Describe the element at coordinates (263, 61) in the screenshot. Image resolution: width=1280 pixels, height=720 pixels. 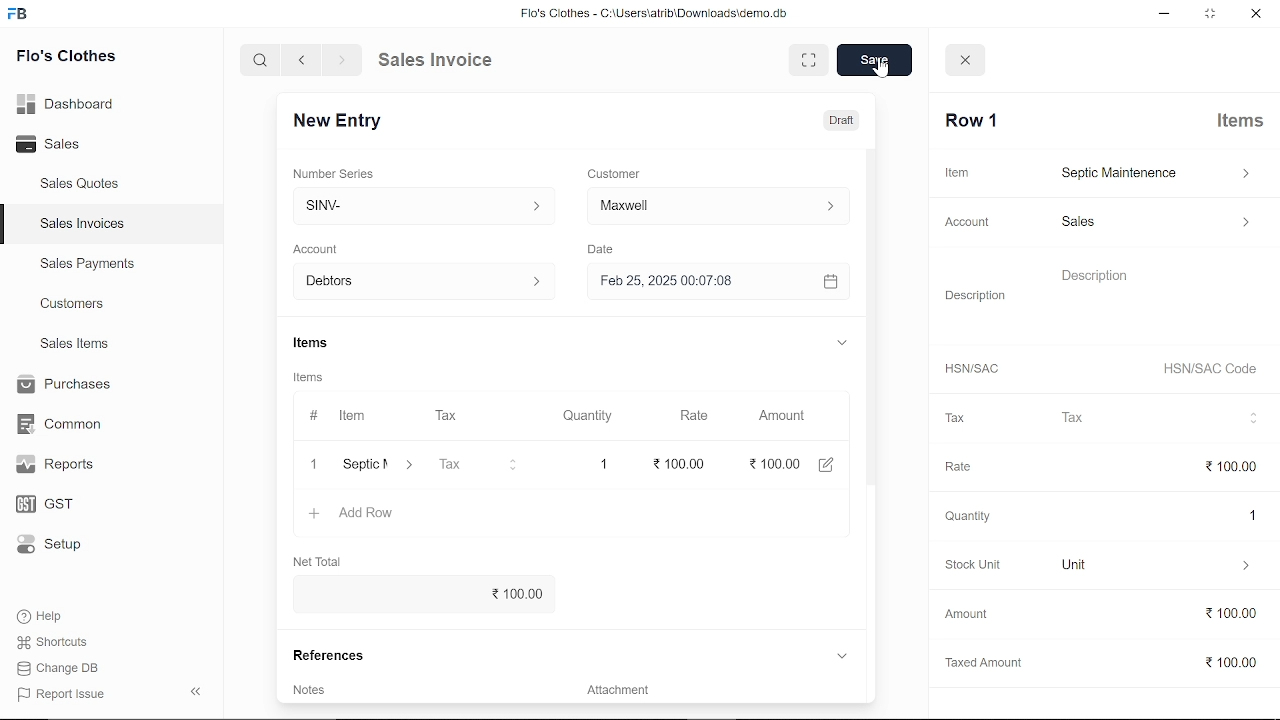
I see `search` at that location.